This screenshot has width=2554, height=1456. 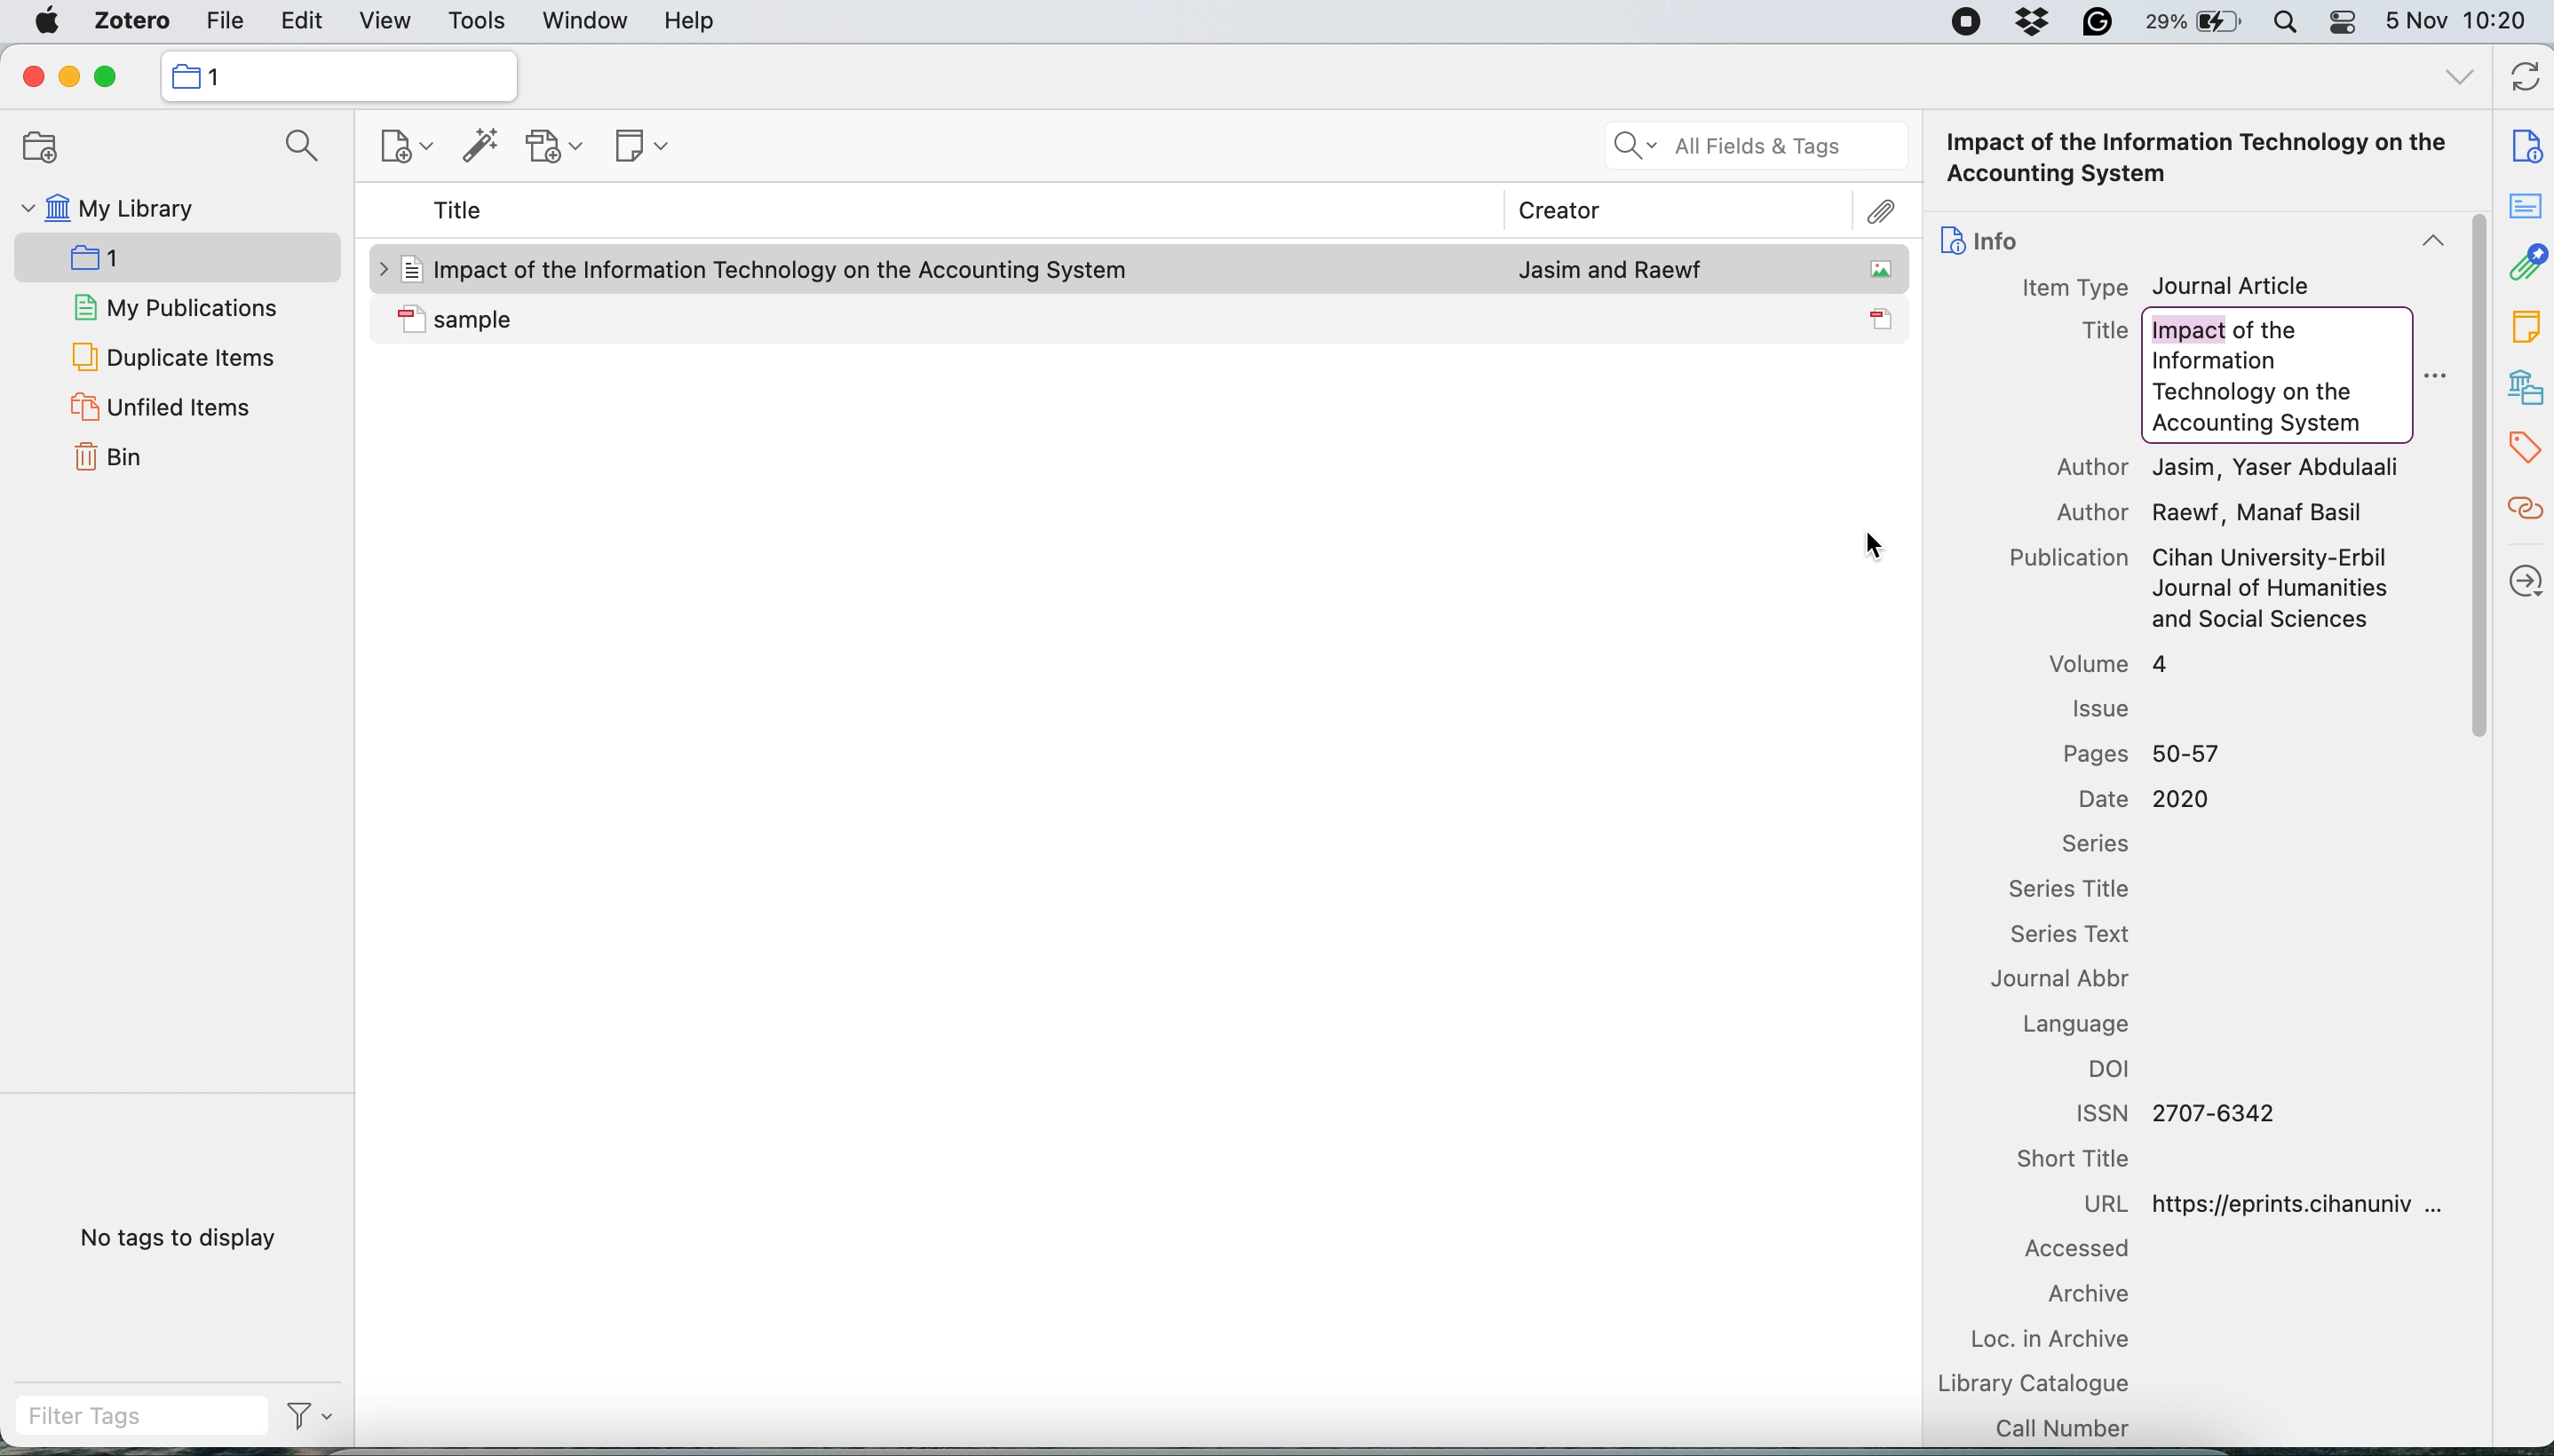 I want to click on new collection, so click(x=40, y=145).